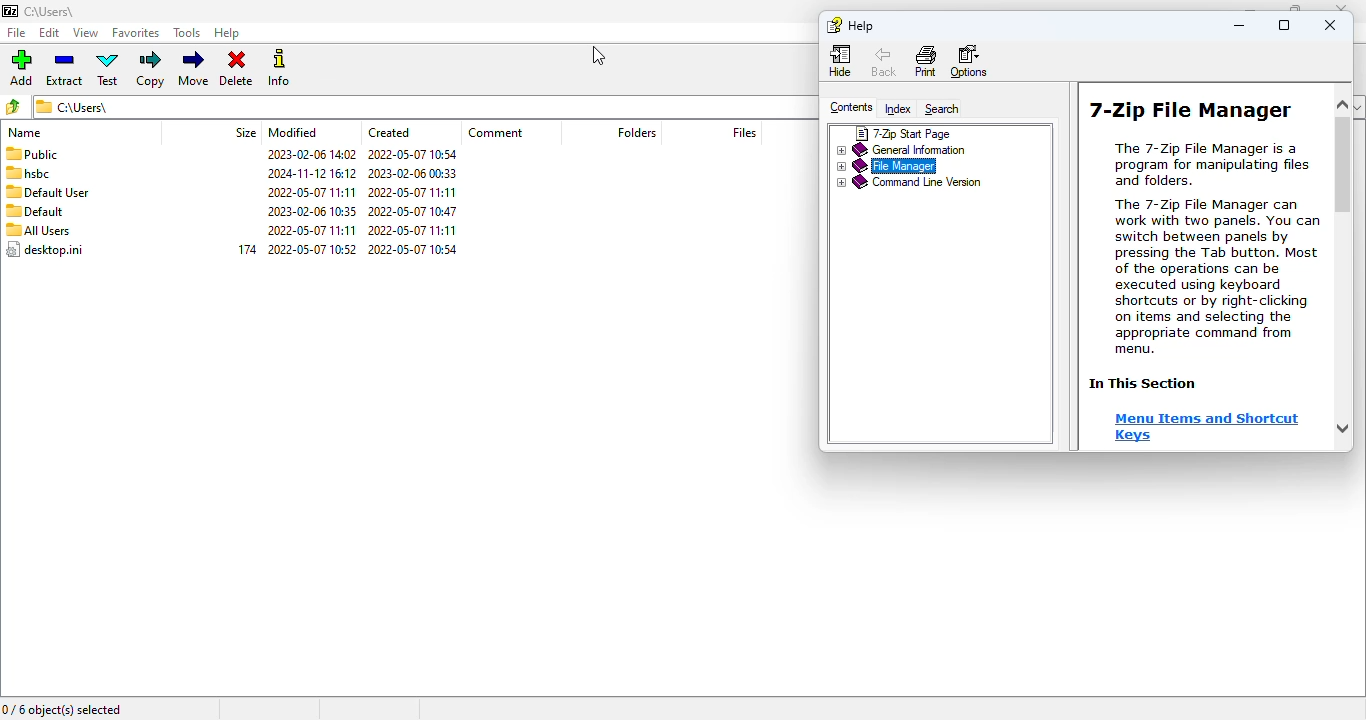 Image resolution: width=1366 pixels, height=720 pixels. I want to click on dropdown, so click(1357, 106).